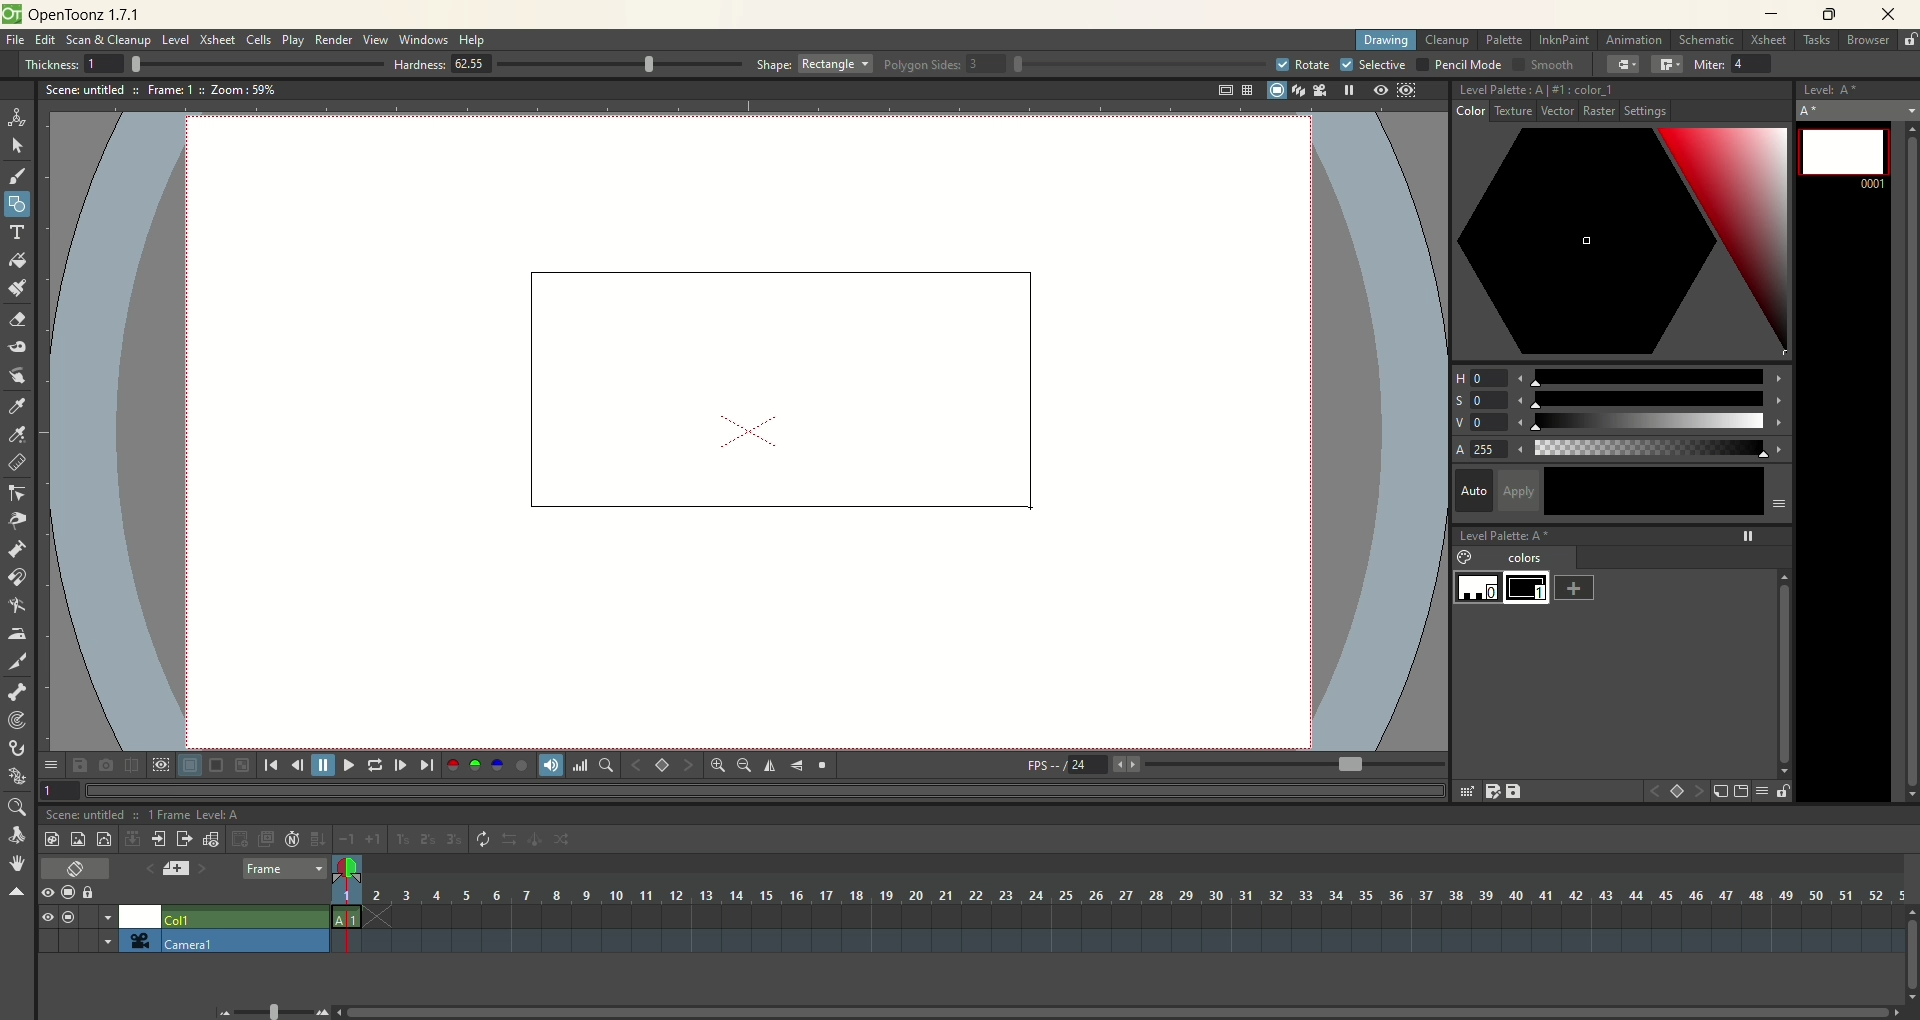 This screenshot has width=1920, height=1020. Describe the element at coordinates (1374, 65) in the screenshot. I see `selective` at that location.